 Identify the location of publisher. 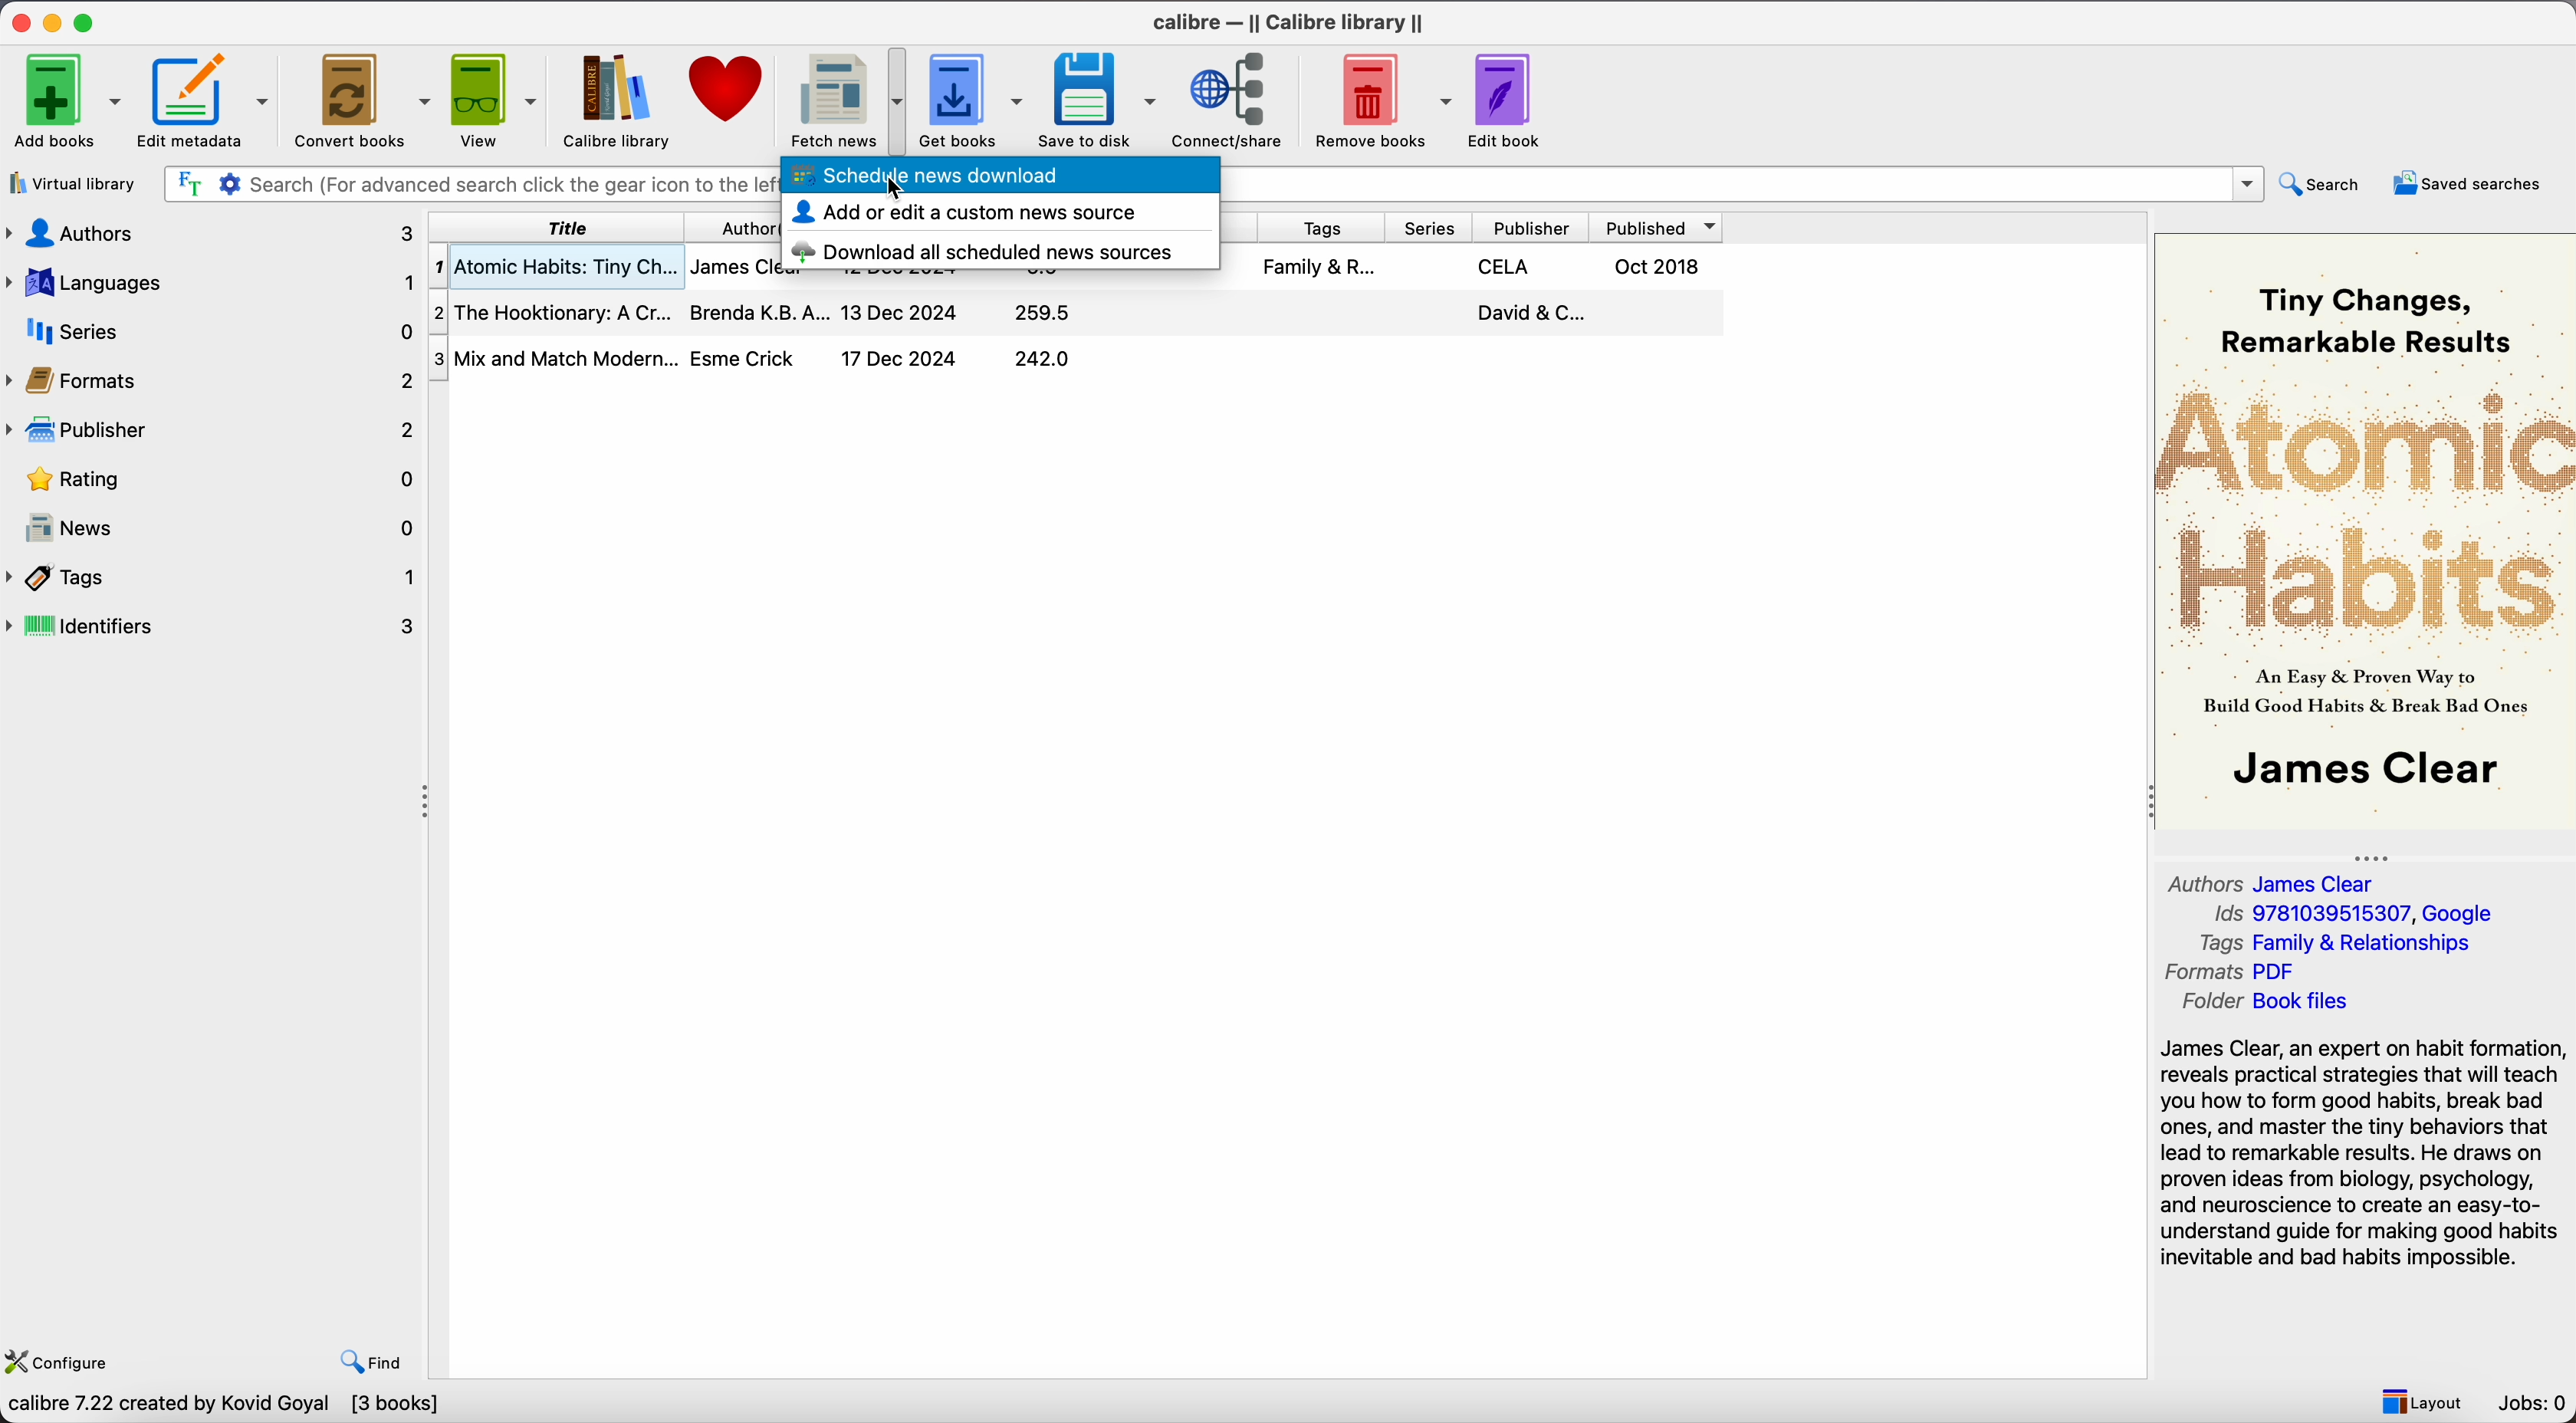
(1541, 228).